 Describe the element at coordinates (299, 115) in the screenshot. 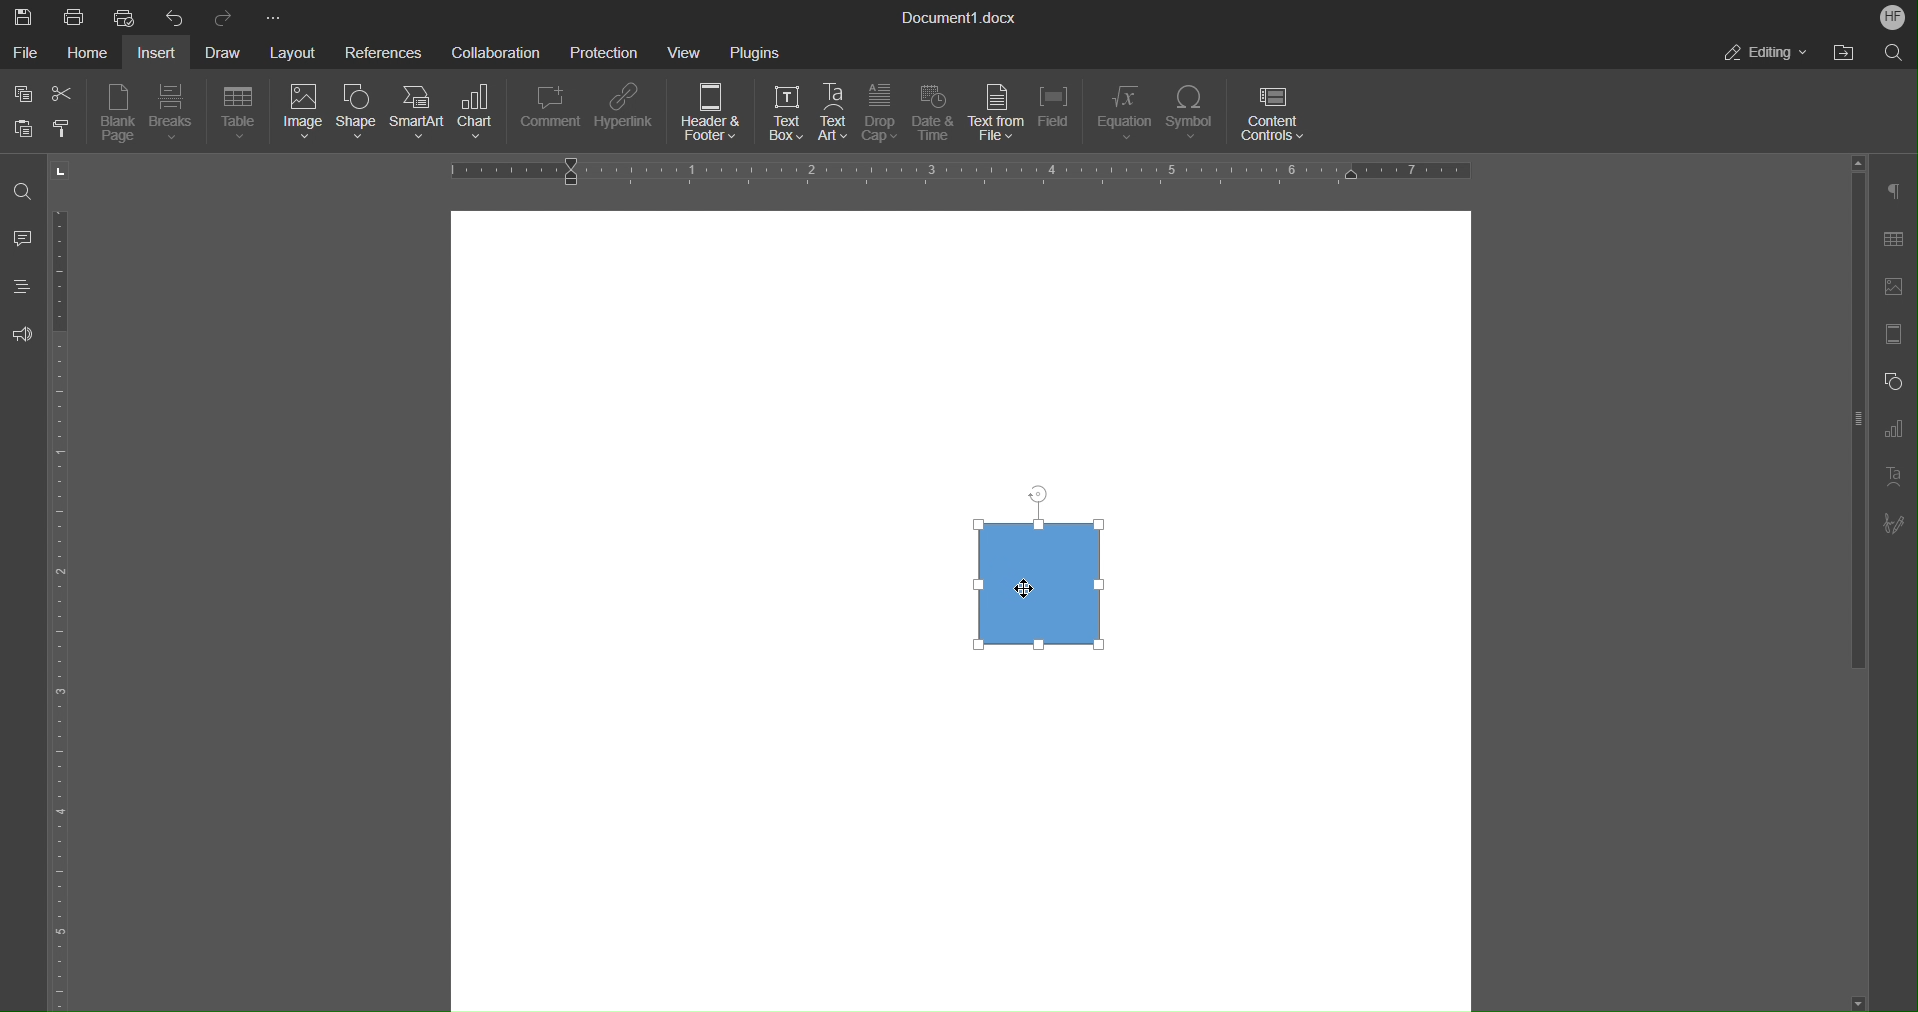

I see `Image` at that location.